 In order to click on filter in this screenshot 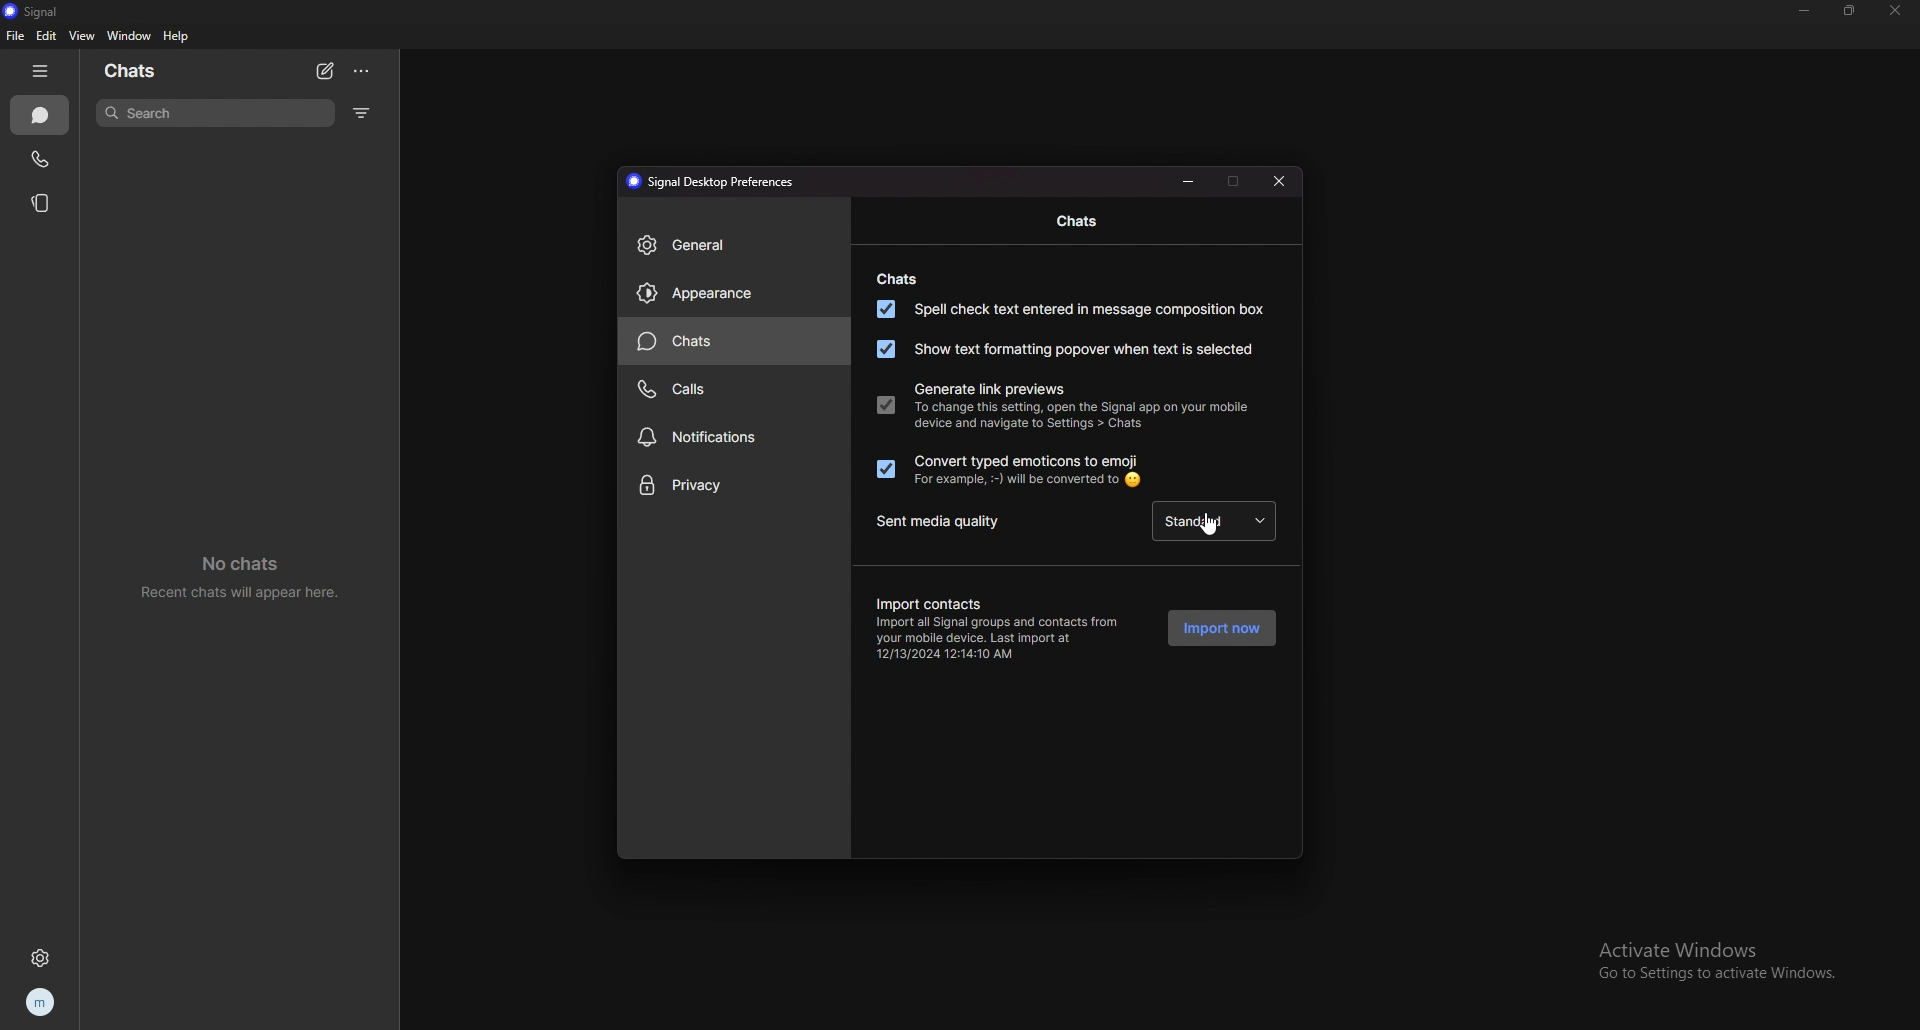, I will do `click(363, 112)`.